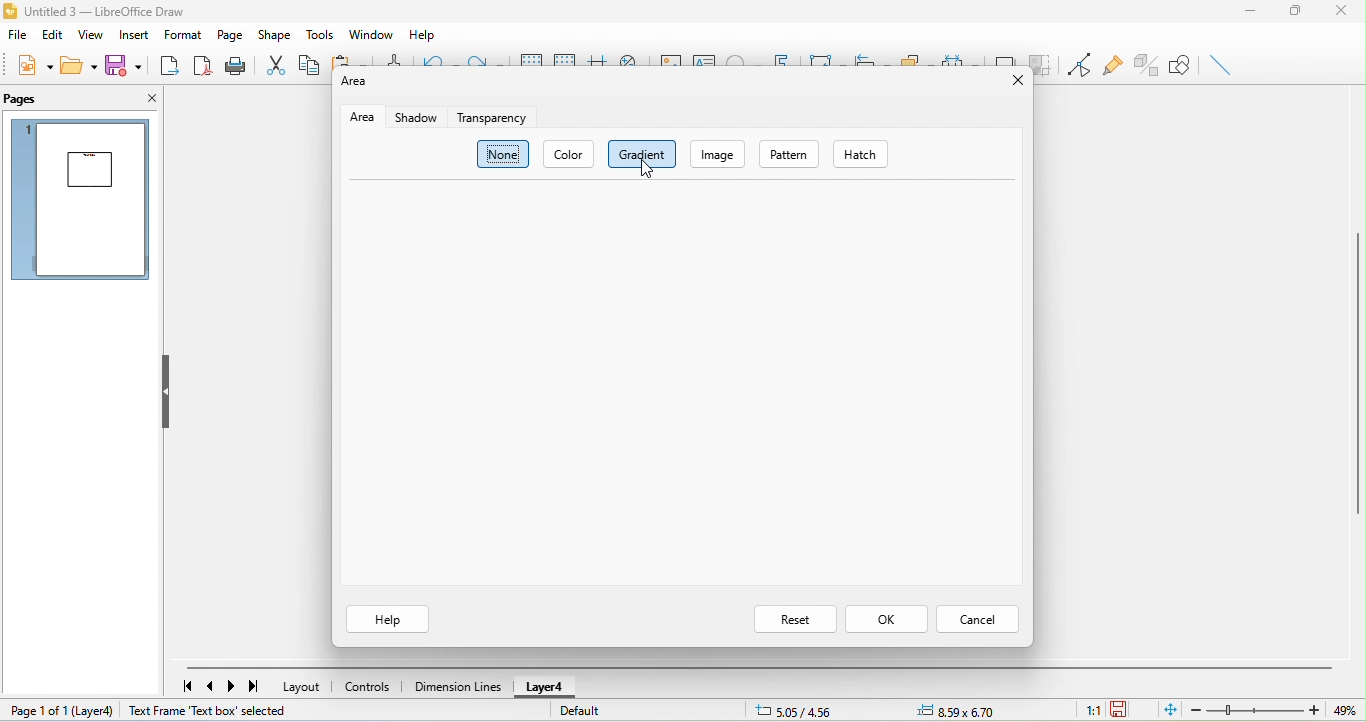  Describe the element at coordinates (310, 65) in the screenshot. I see `copy` at that location.